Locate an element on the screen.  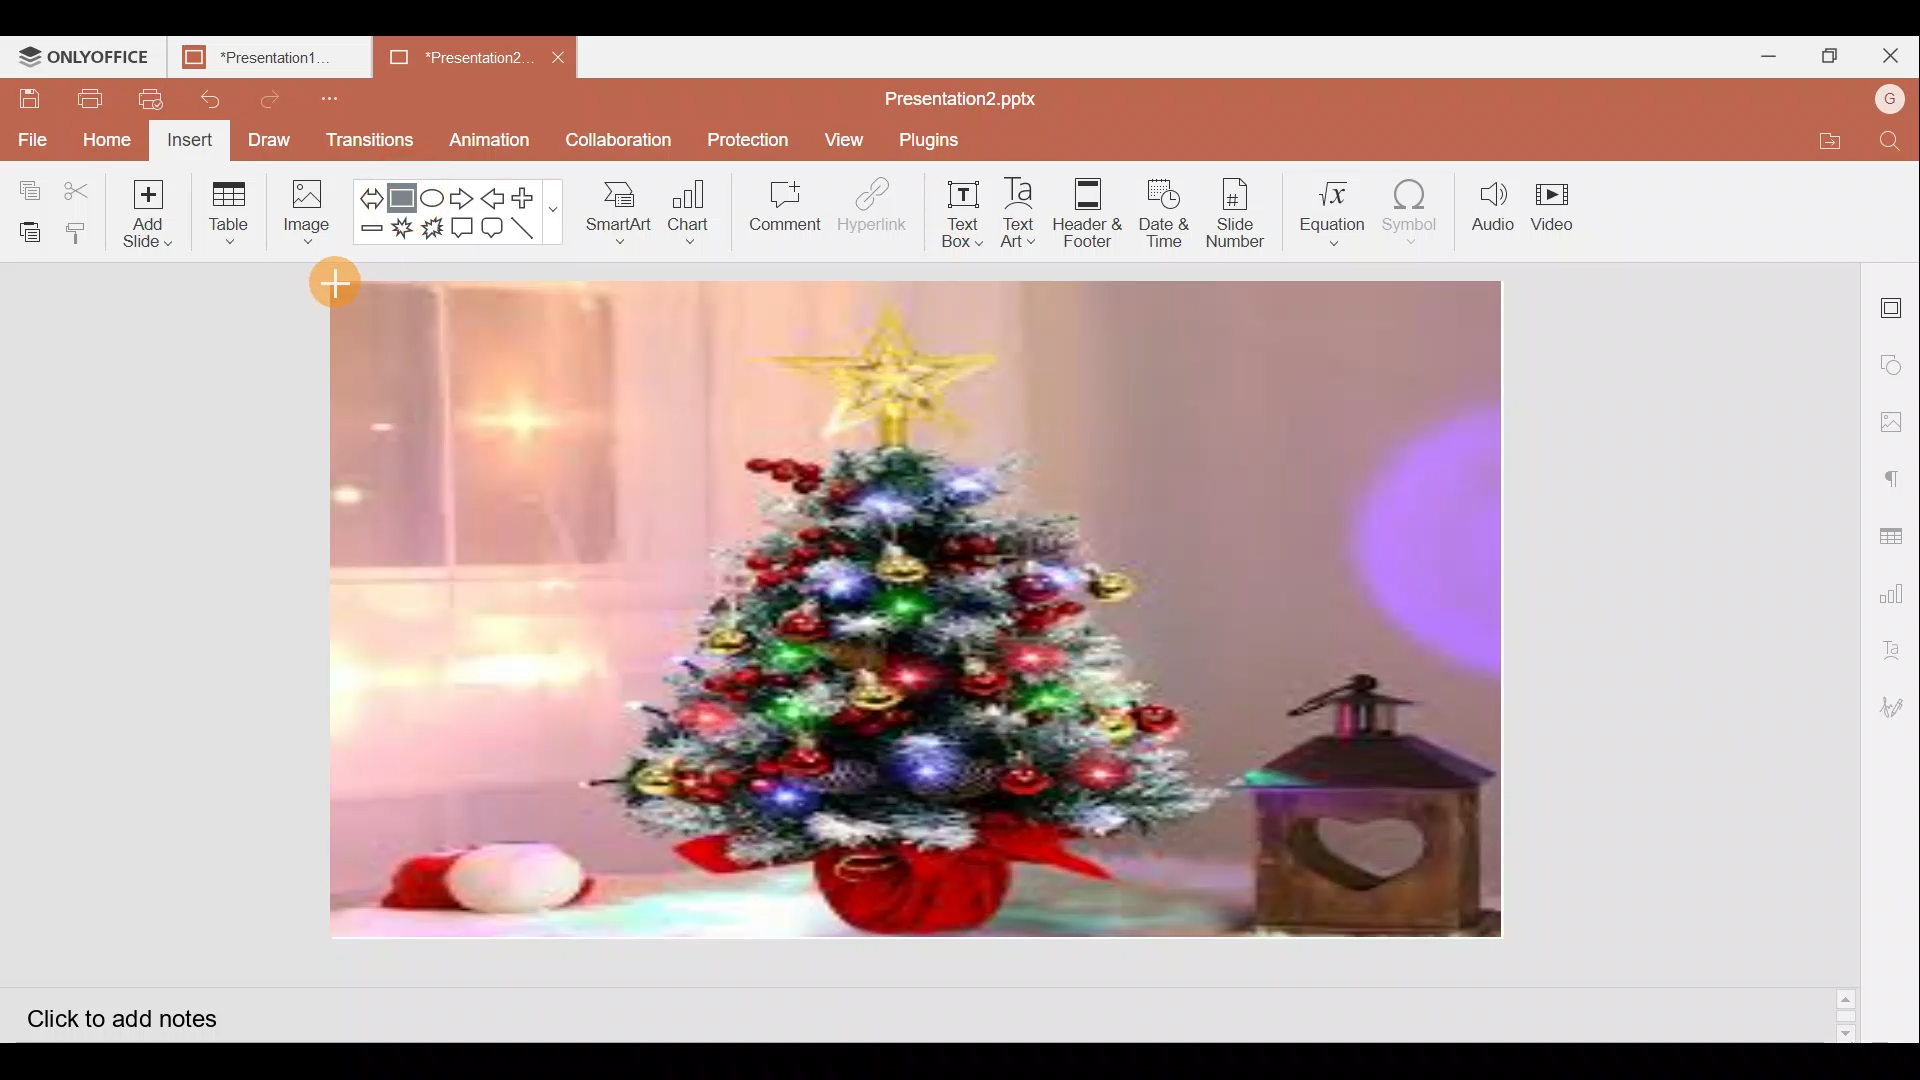
Rounded Rectangular callout is located at coordinates (494, 229).